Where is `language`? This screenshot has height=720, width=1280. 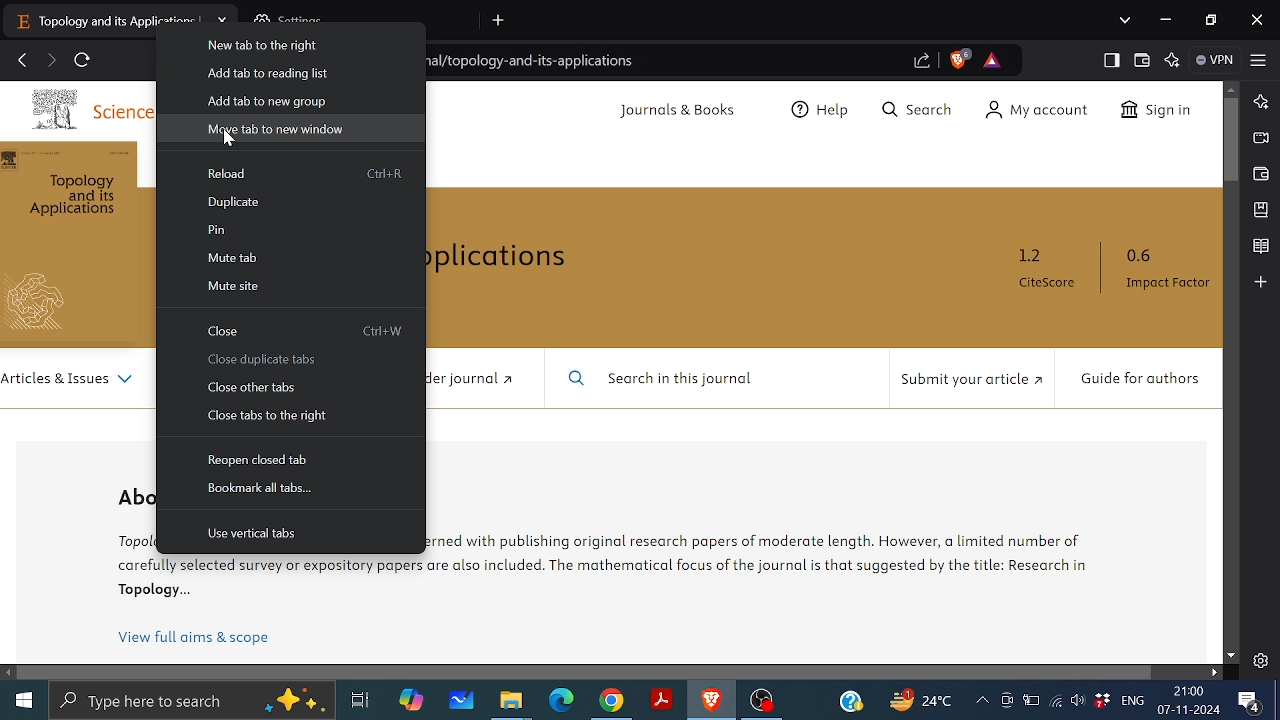
language is located at coordinates (1133, 701).